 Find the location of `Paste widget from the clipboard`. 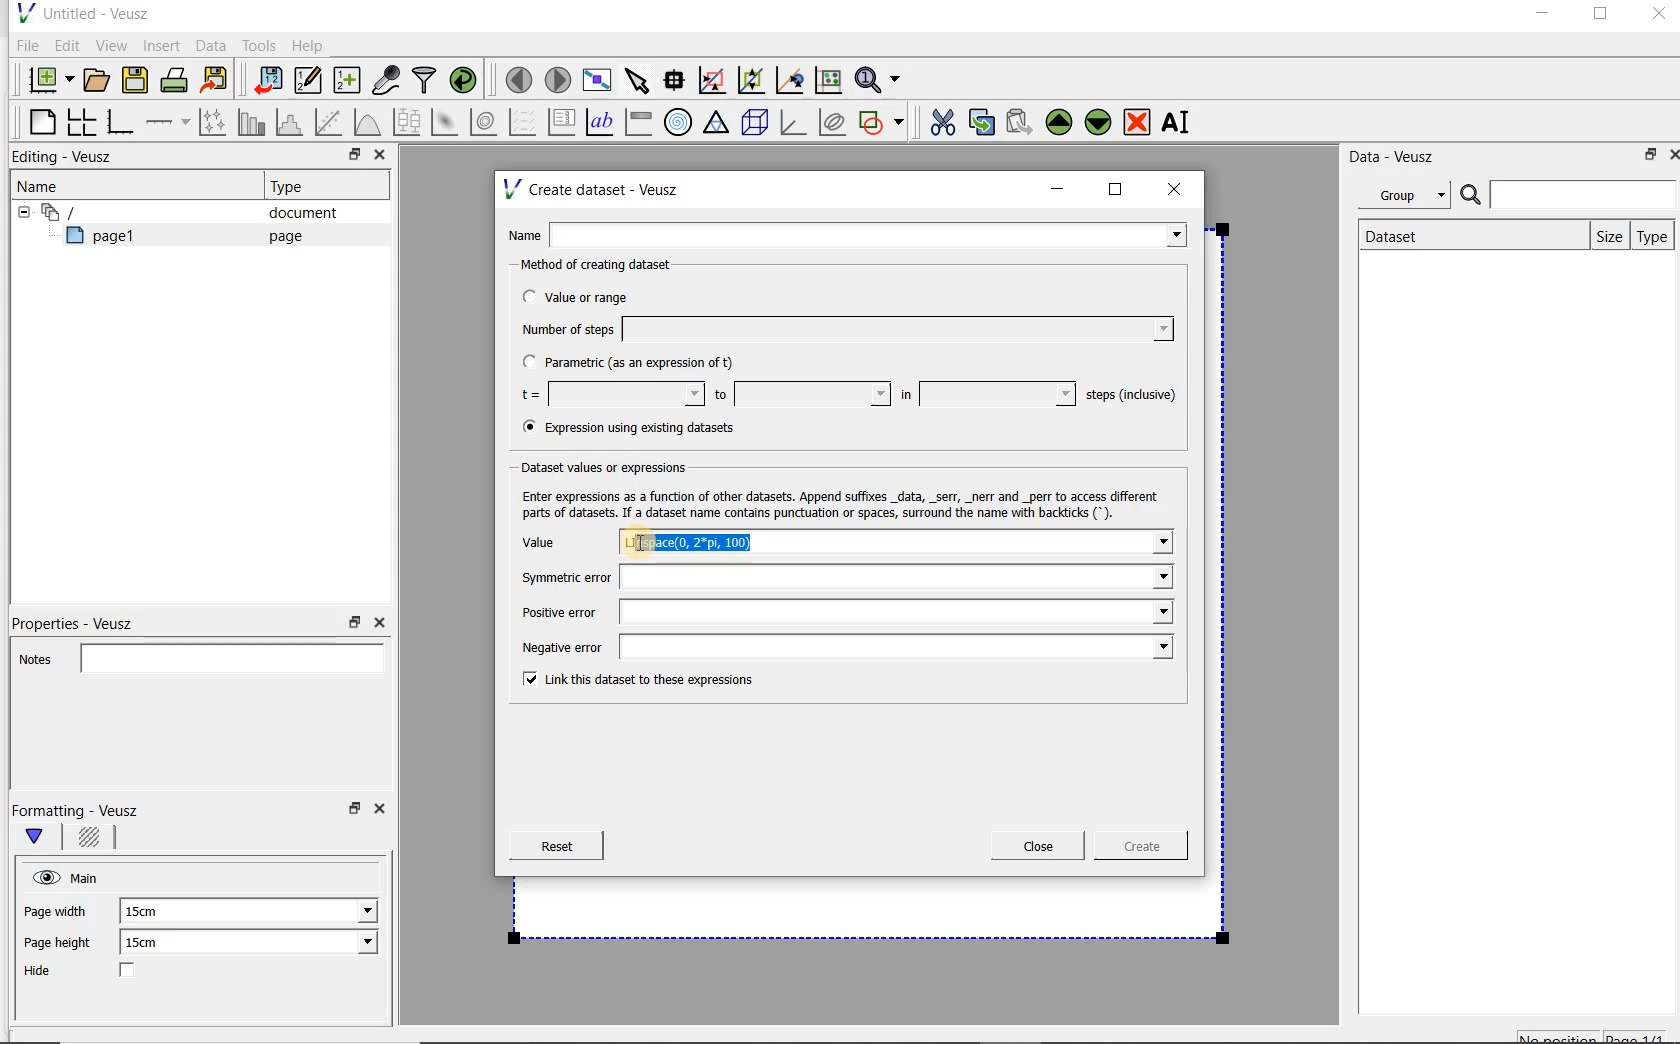

Paste widget from the clipboard is located at coordinates (1022, 122).